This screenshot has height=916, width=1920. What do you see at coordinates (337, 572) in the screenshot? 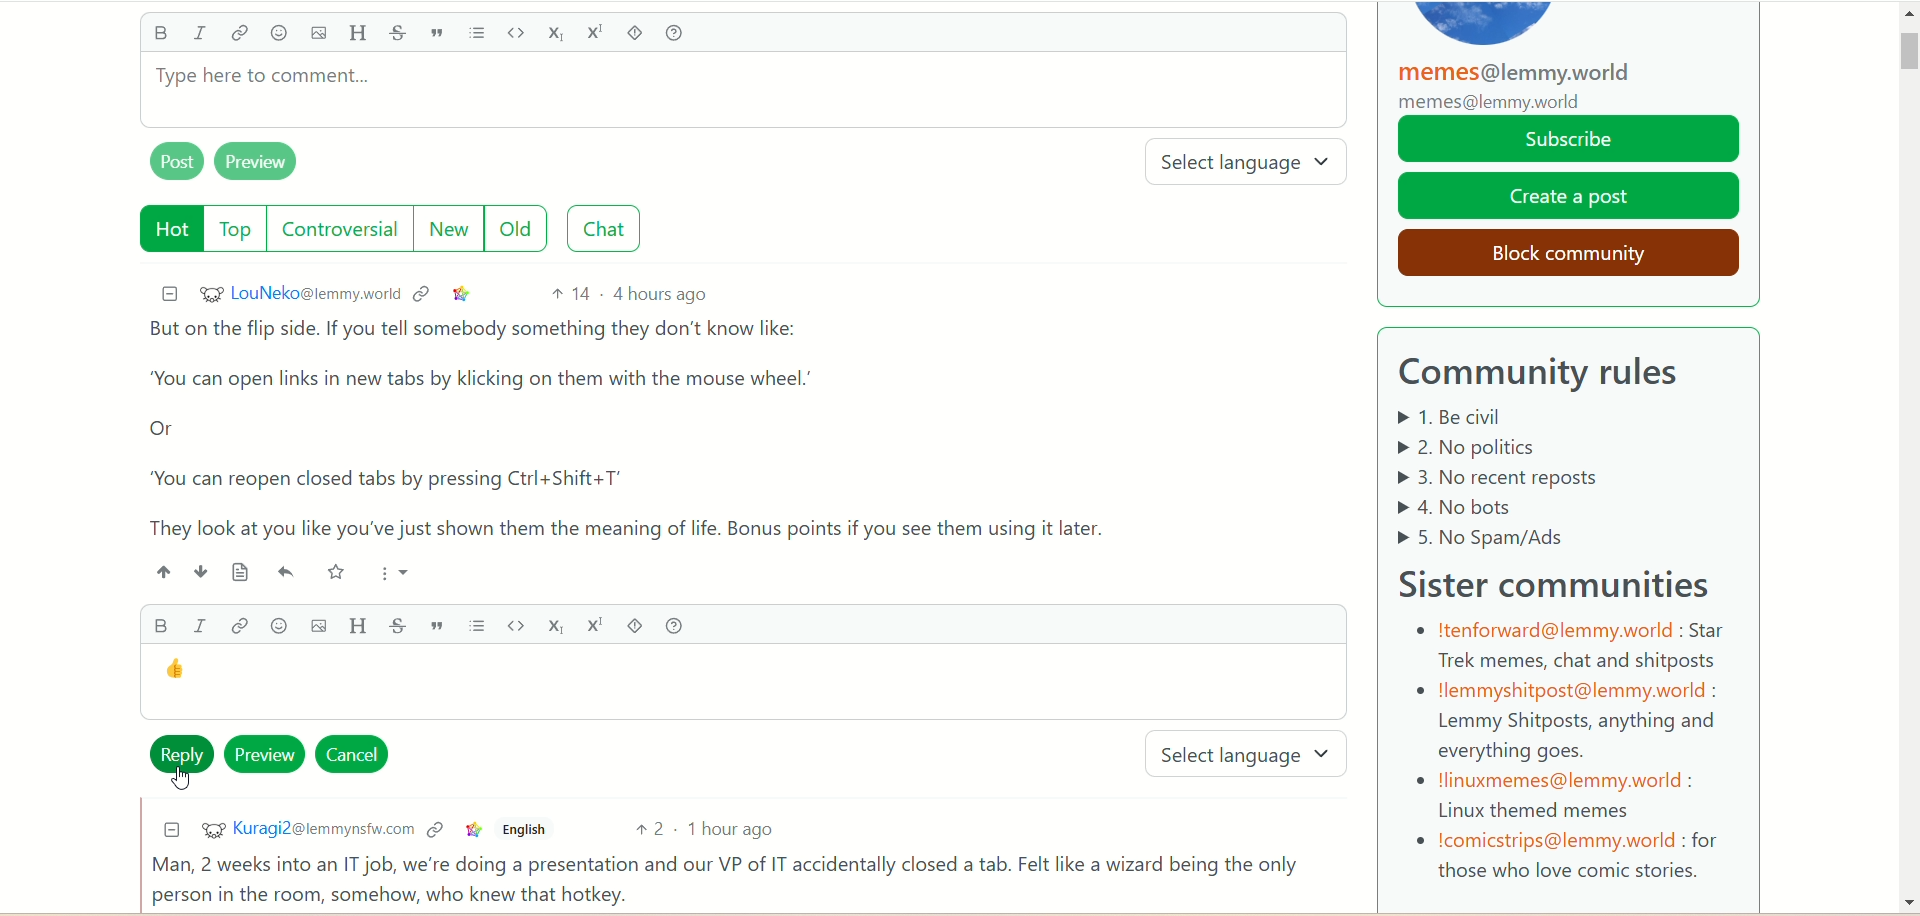
I see `save` at bounding box center [337, 572].